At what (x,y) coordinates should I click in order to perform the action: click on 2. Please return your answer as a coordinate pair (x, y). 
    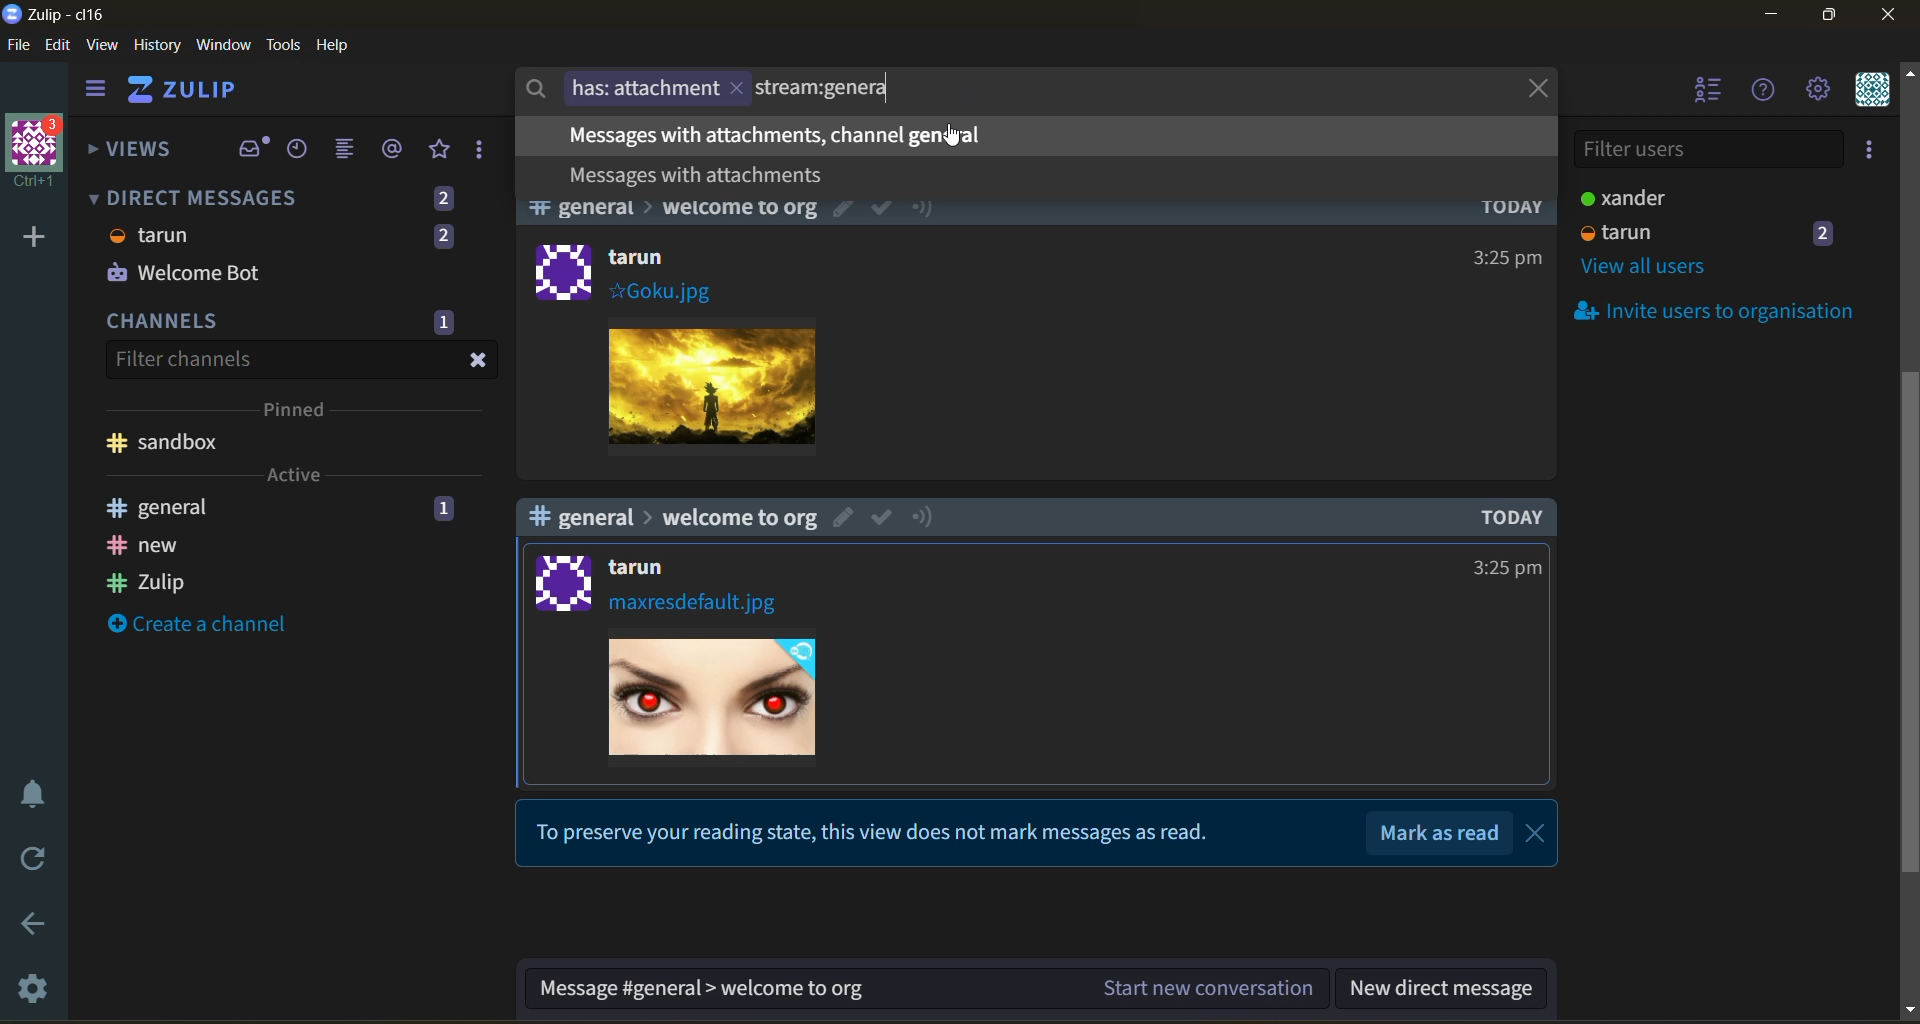
    Looking at the image, I should click on (443, 198).